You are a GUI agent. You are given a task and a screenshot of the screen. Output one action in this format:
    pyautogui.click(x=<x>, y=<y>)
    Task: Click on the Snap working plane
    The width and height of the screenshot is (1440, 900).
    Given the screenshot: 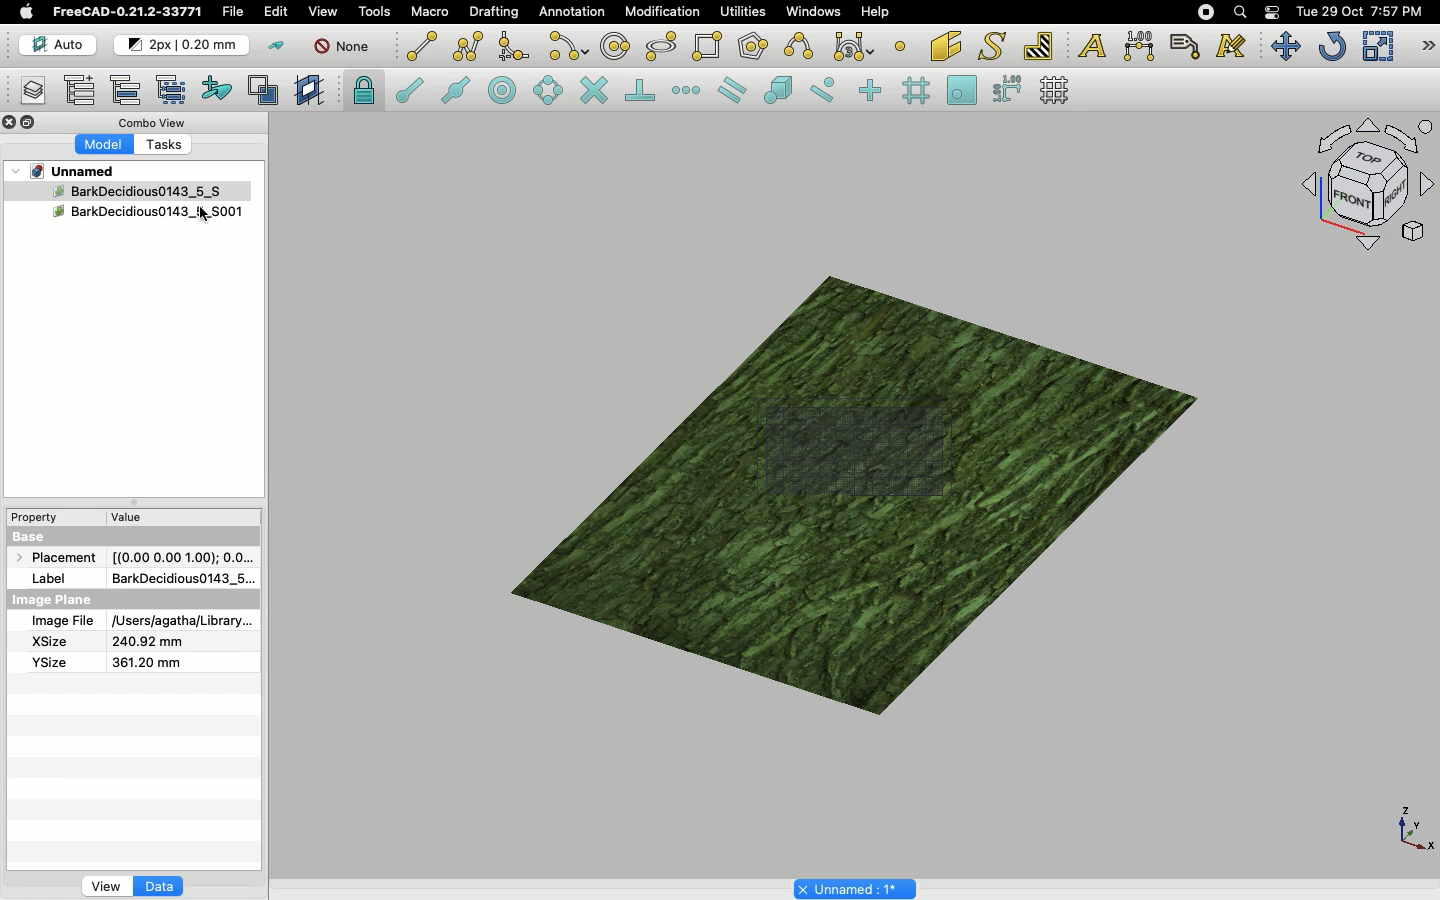 What is the action you would take?
    pyautogui.click(x=962, y=92)
    